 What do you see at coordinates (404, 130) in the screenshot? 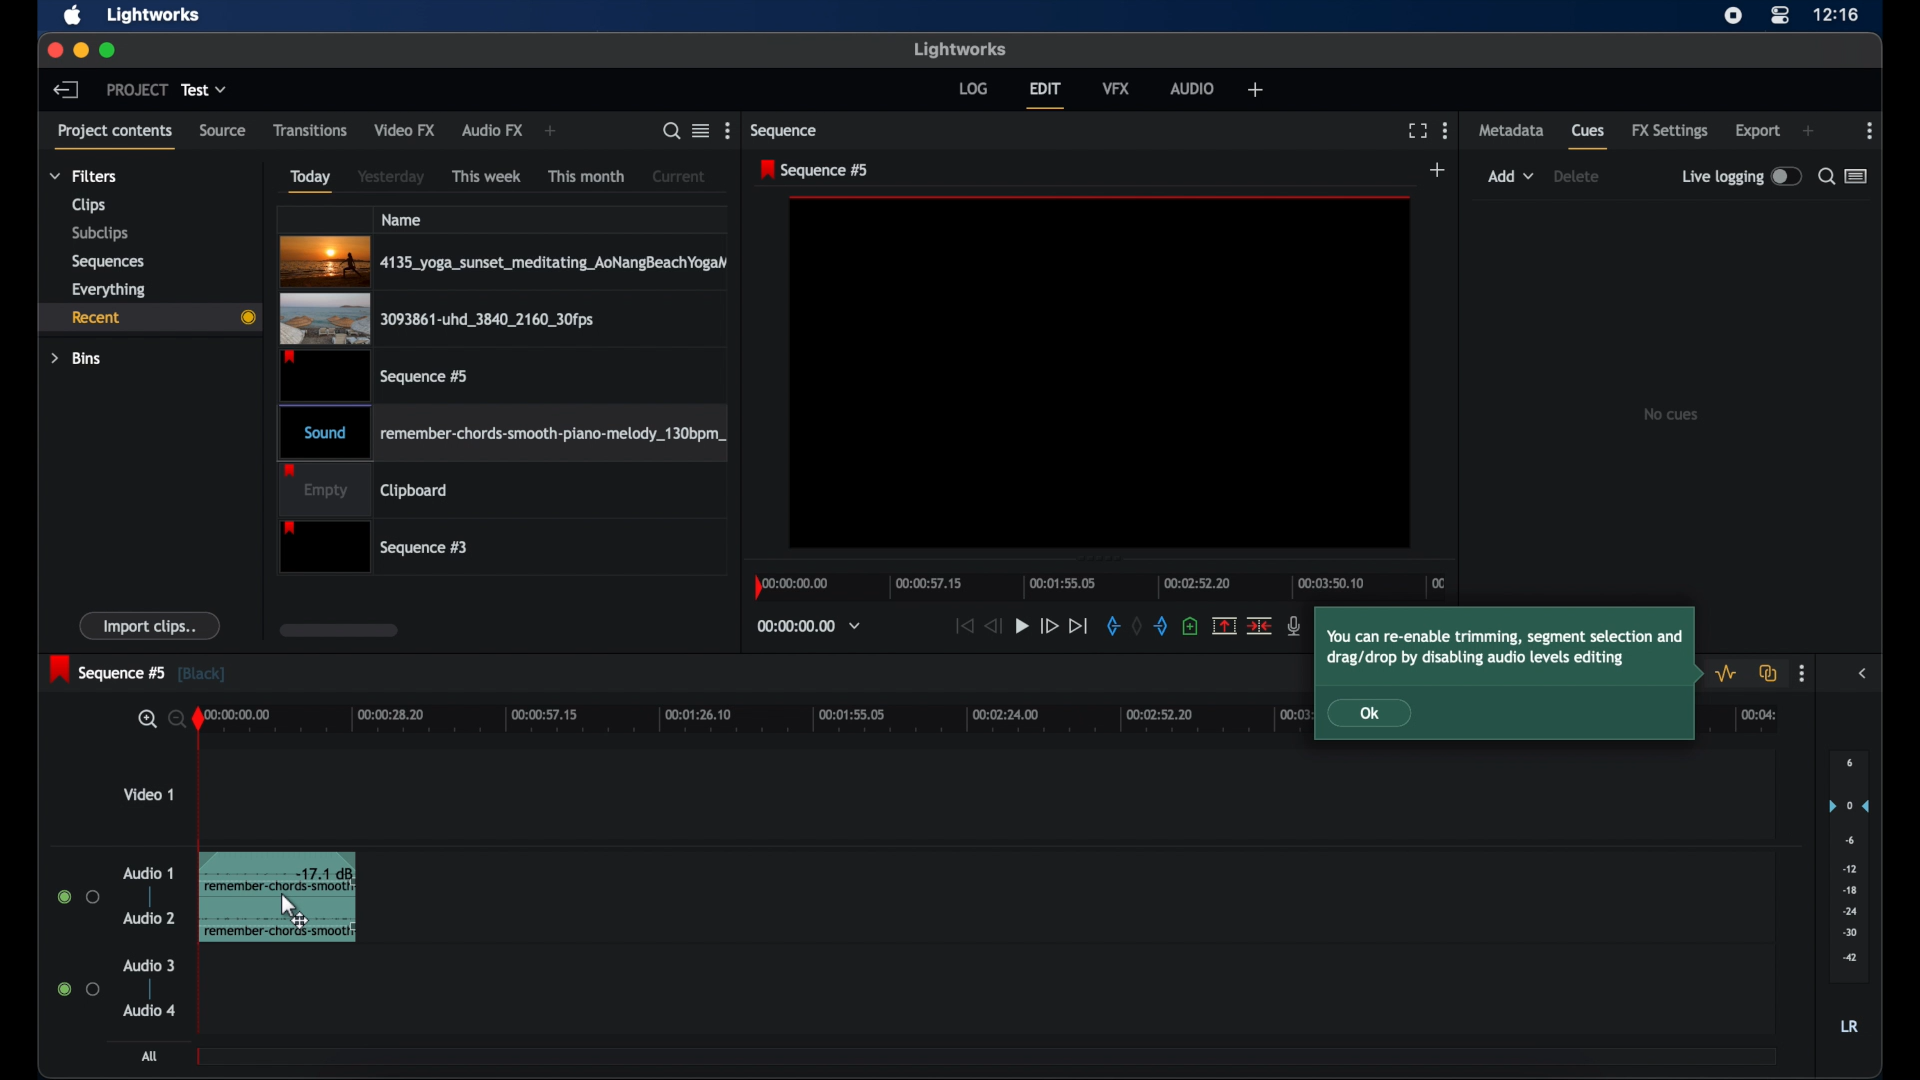
I see `video fx` at bounding box center [404, 130].